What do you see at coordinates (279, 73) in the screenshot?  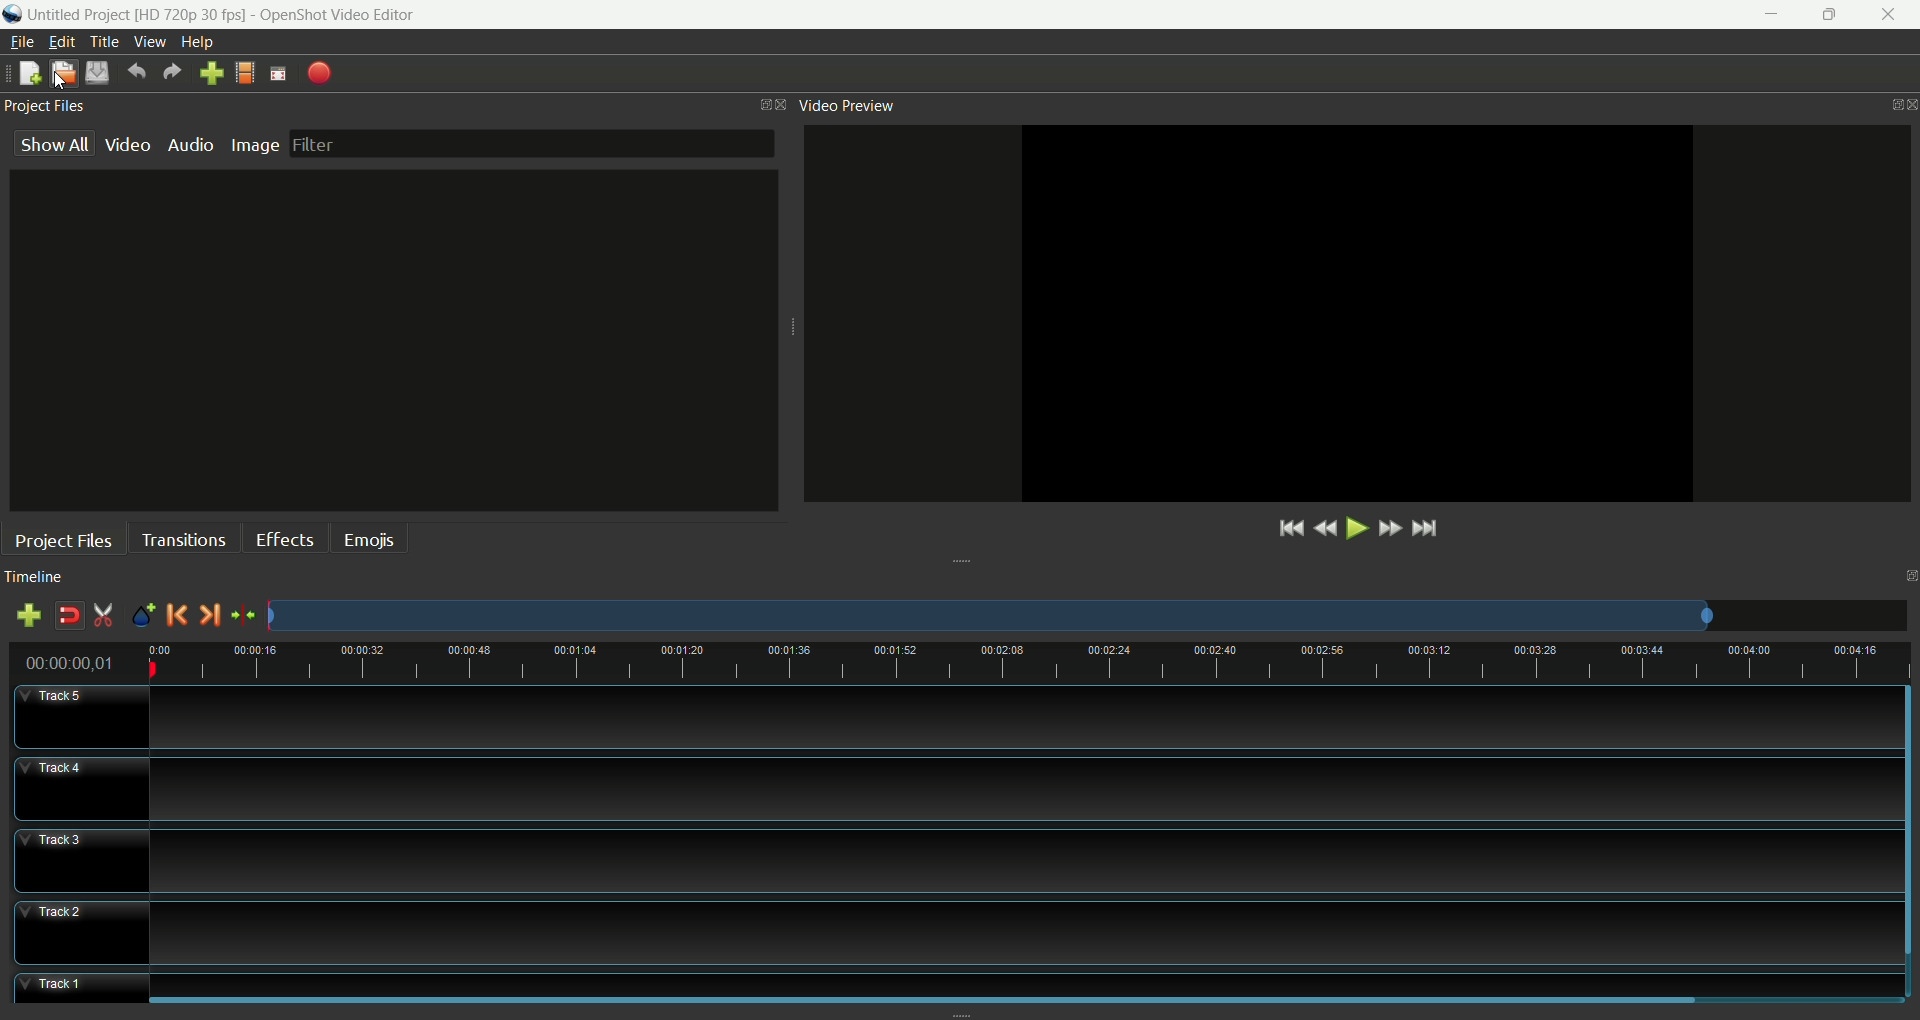 I see `fullscreen` at bounding box center [279, 73].